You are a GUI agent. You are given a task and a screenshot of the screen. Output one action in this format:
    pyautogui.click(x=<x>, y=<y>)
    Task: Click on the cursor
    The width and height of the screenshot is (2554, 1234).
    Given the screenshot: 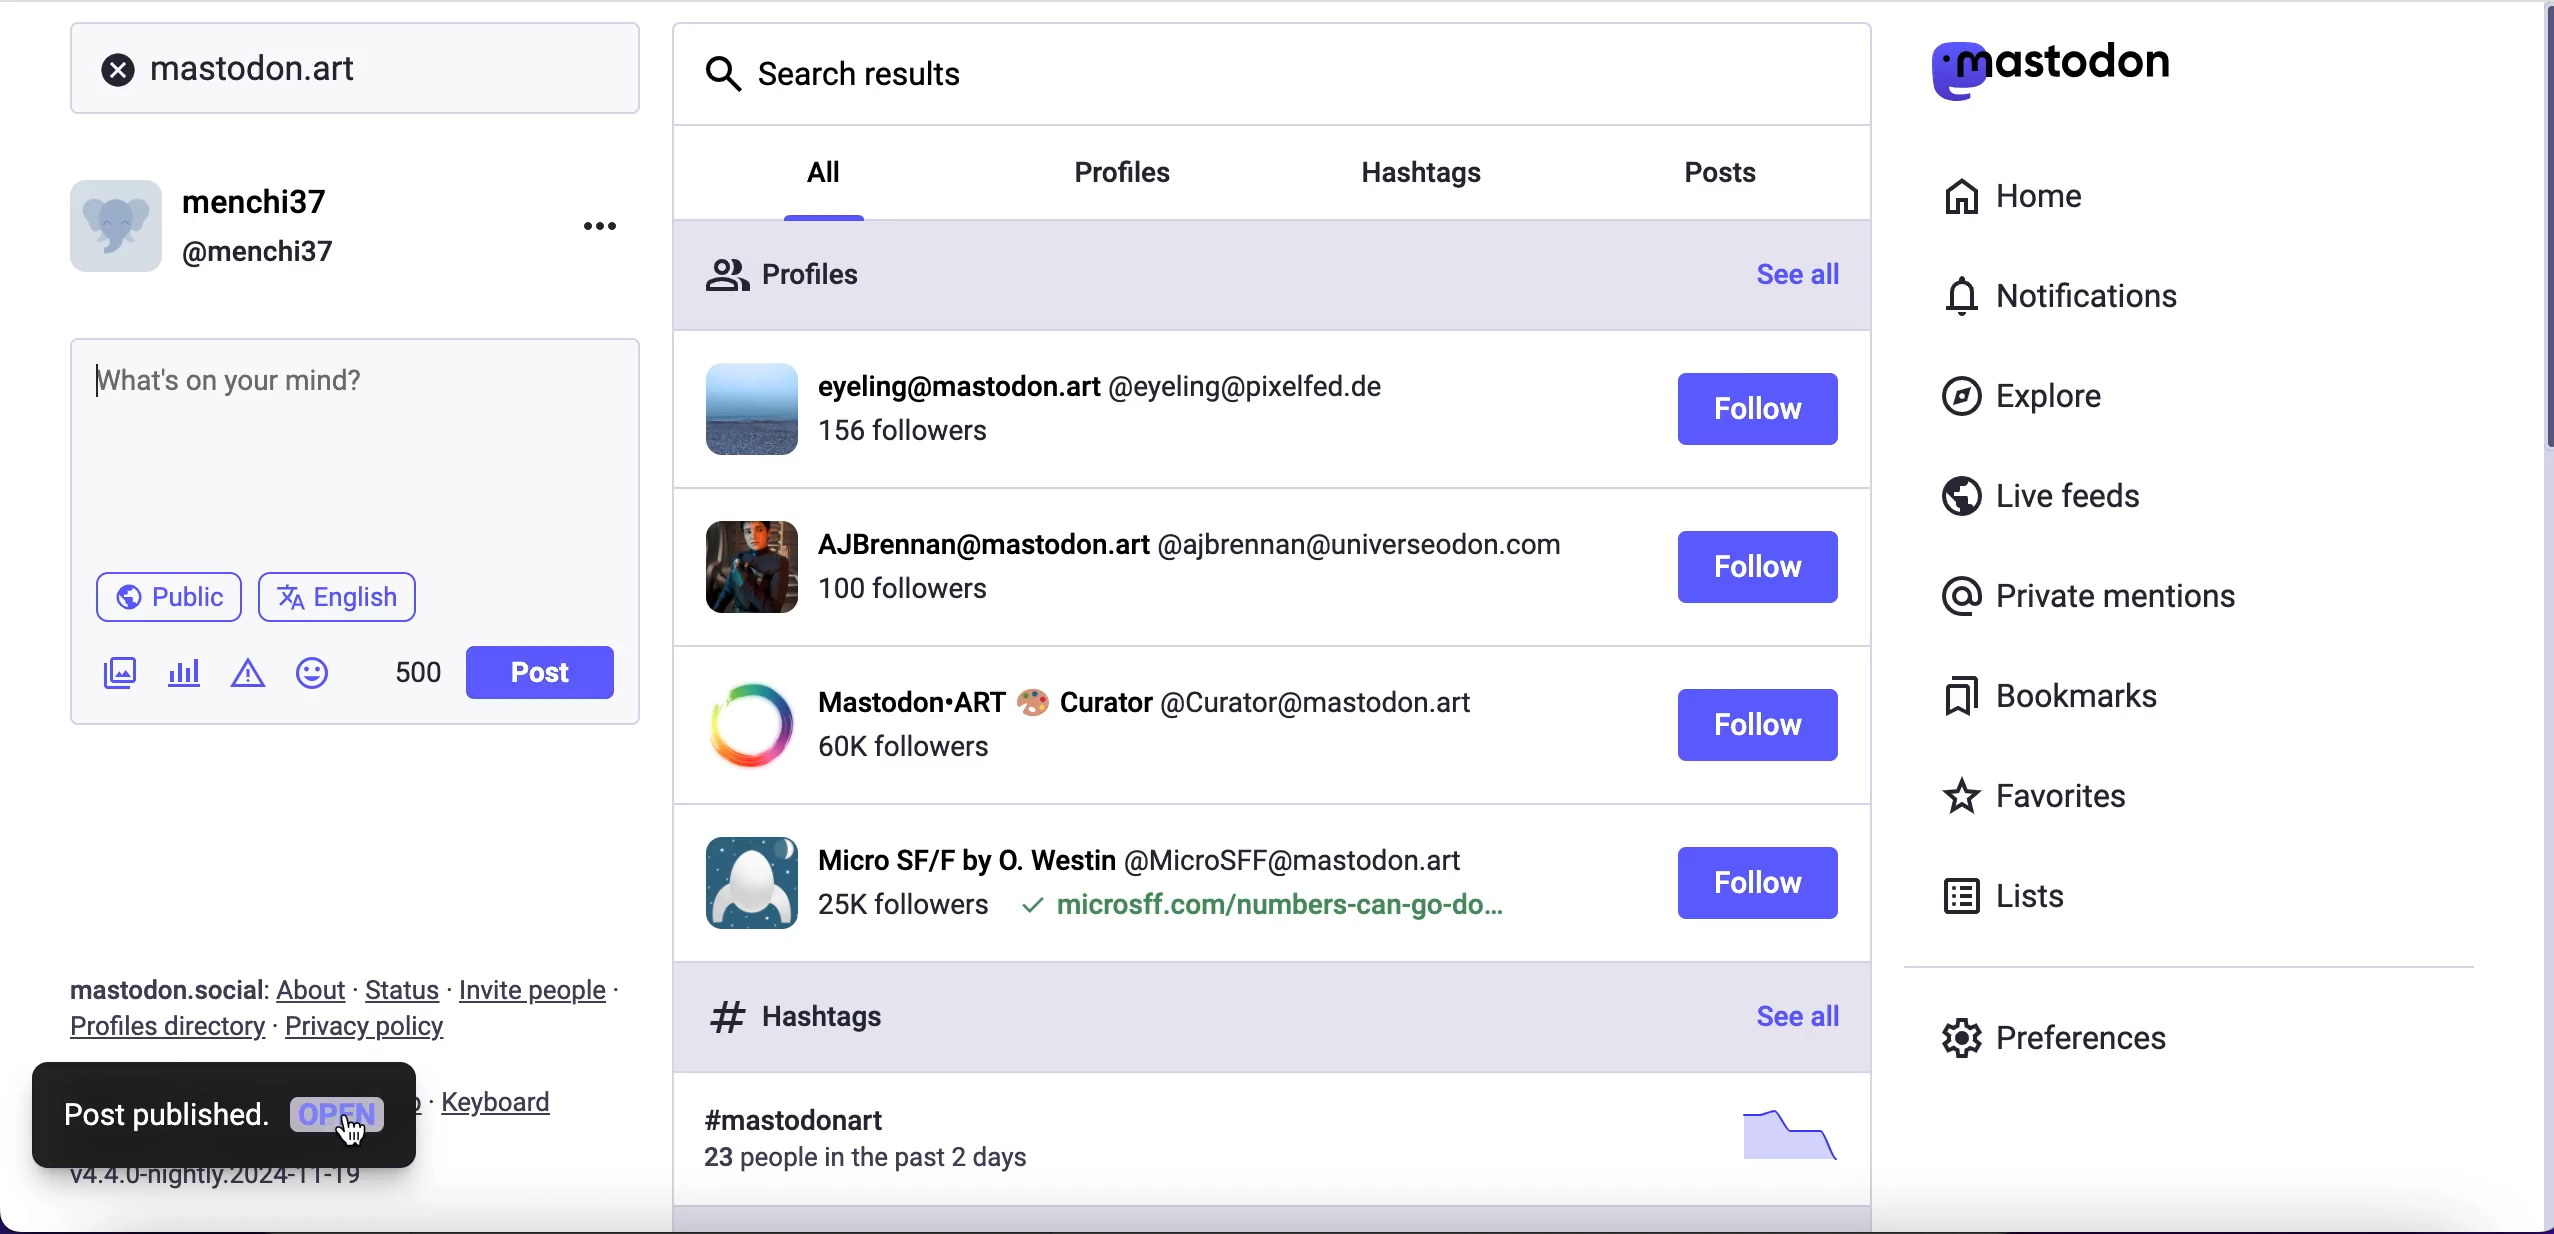 What is the action you would take?
    pyautogui.click(x=353, y=1129)
    